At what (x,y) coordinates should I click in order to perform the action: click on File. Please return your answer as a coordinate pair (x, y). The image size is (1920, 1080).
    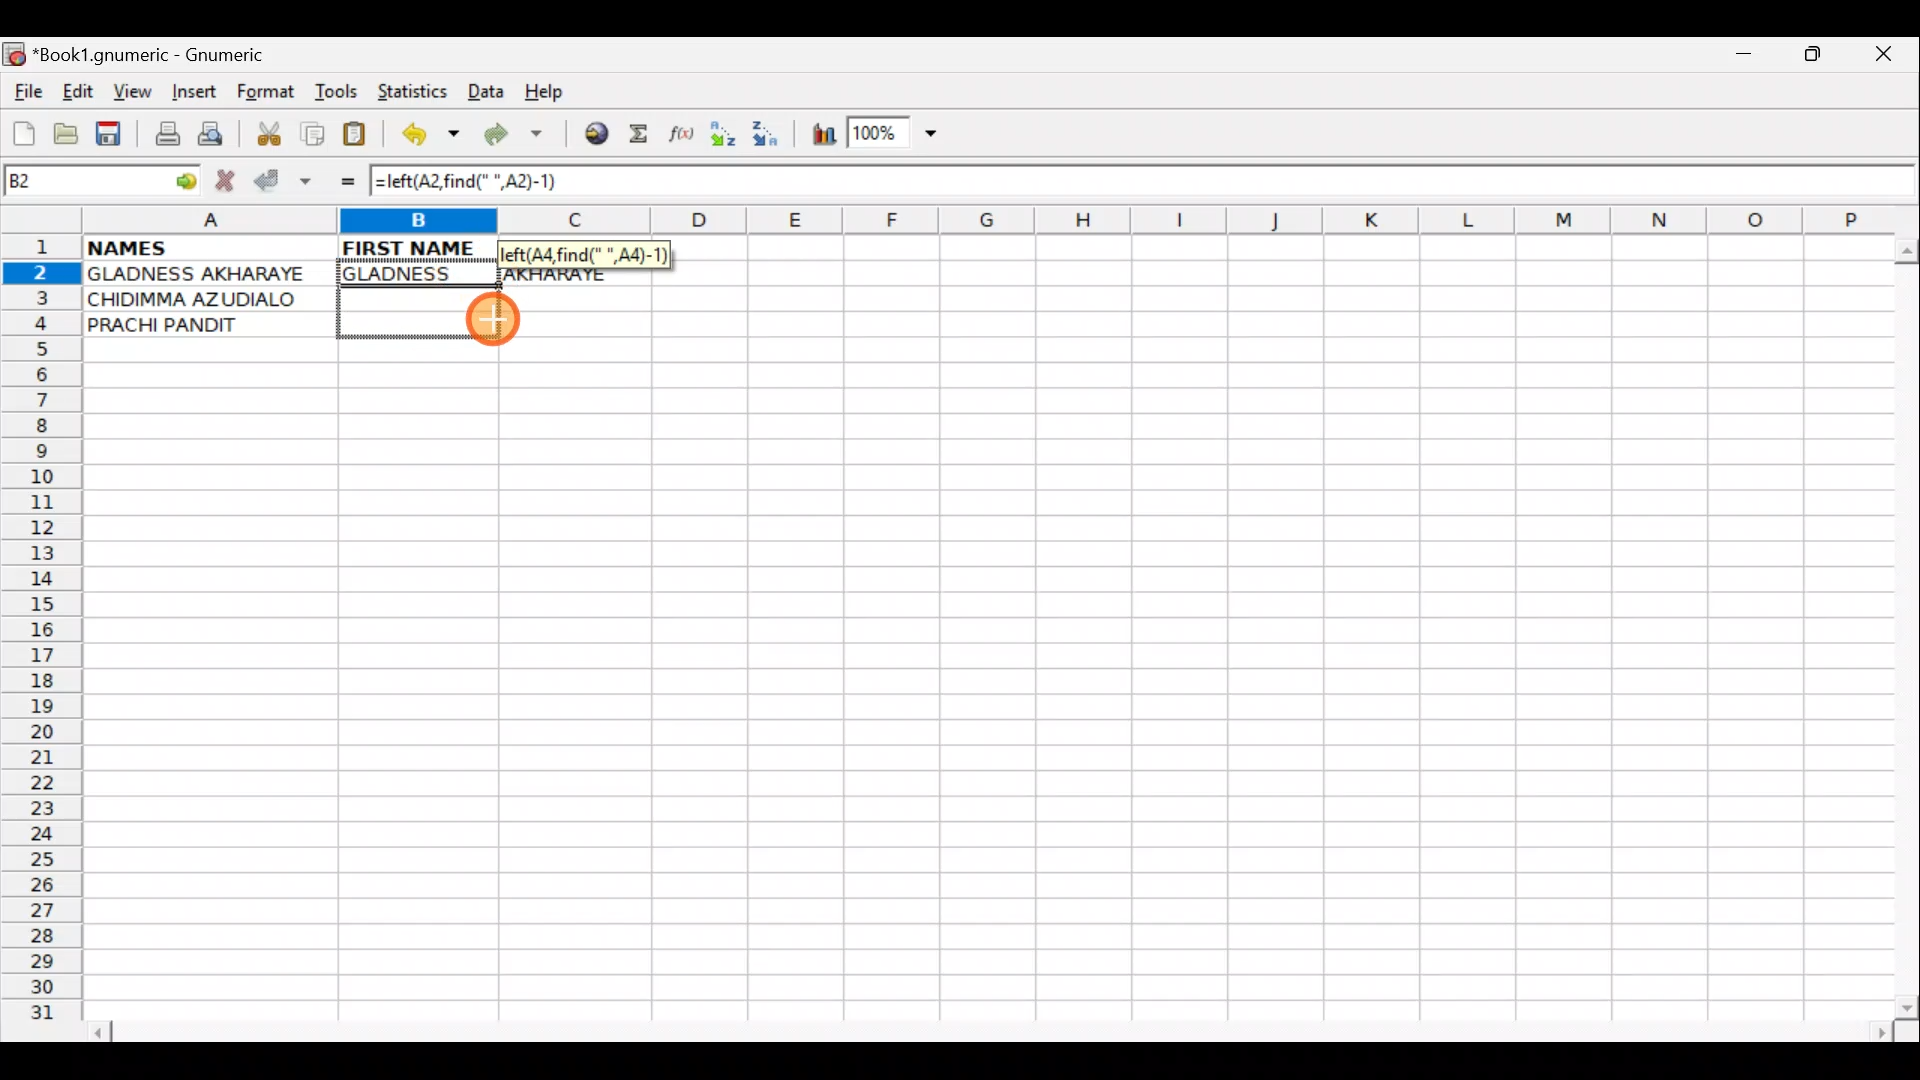
    Looking at the image, I should click on (26, 93).